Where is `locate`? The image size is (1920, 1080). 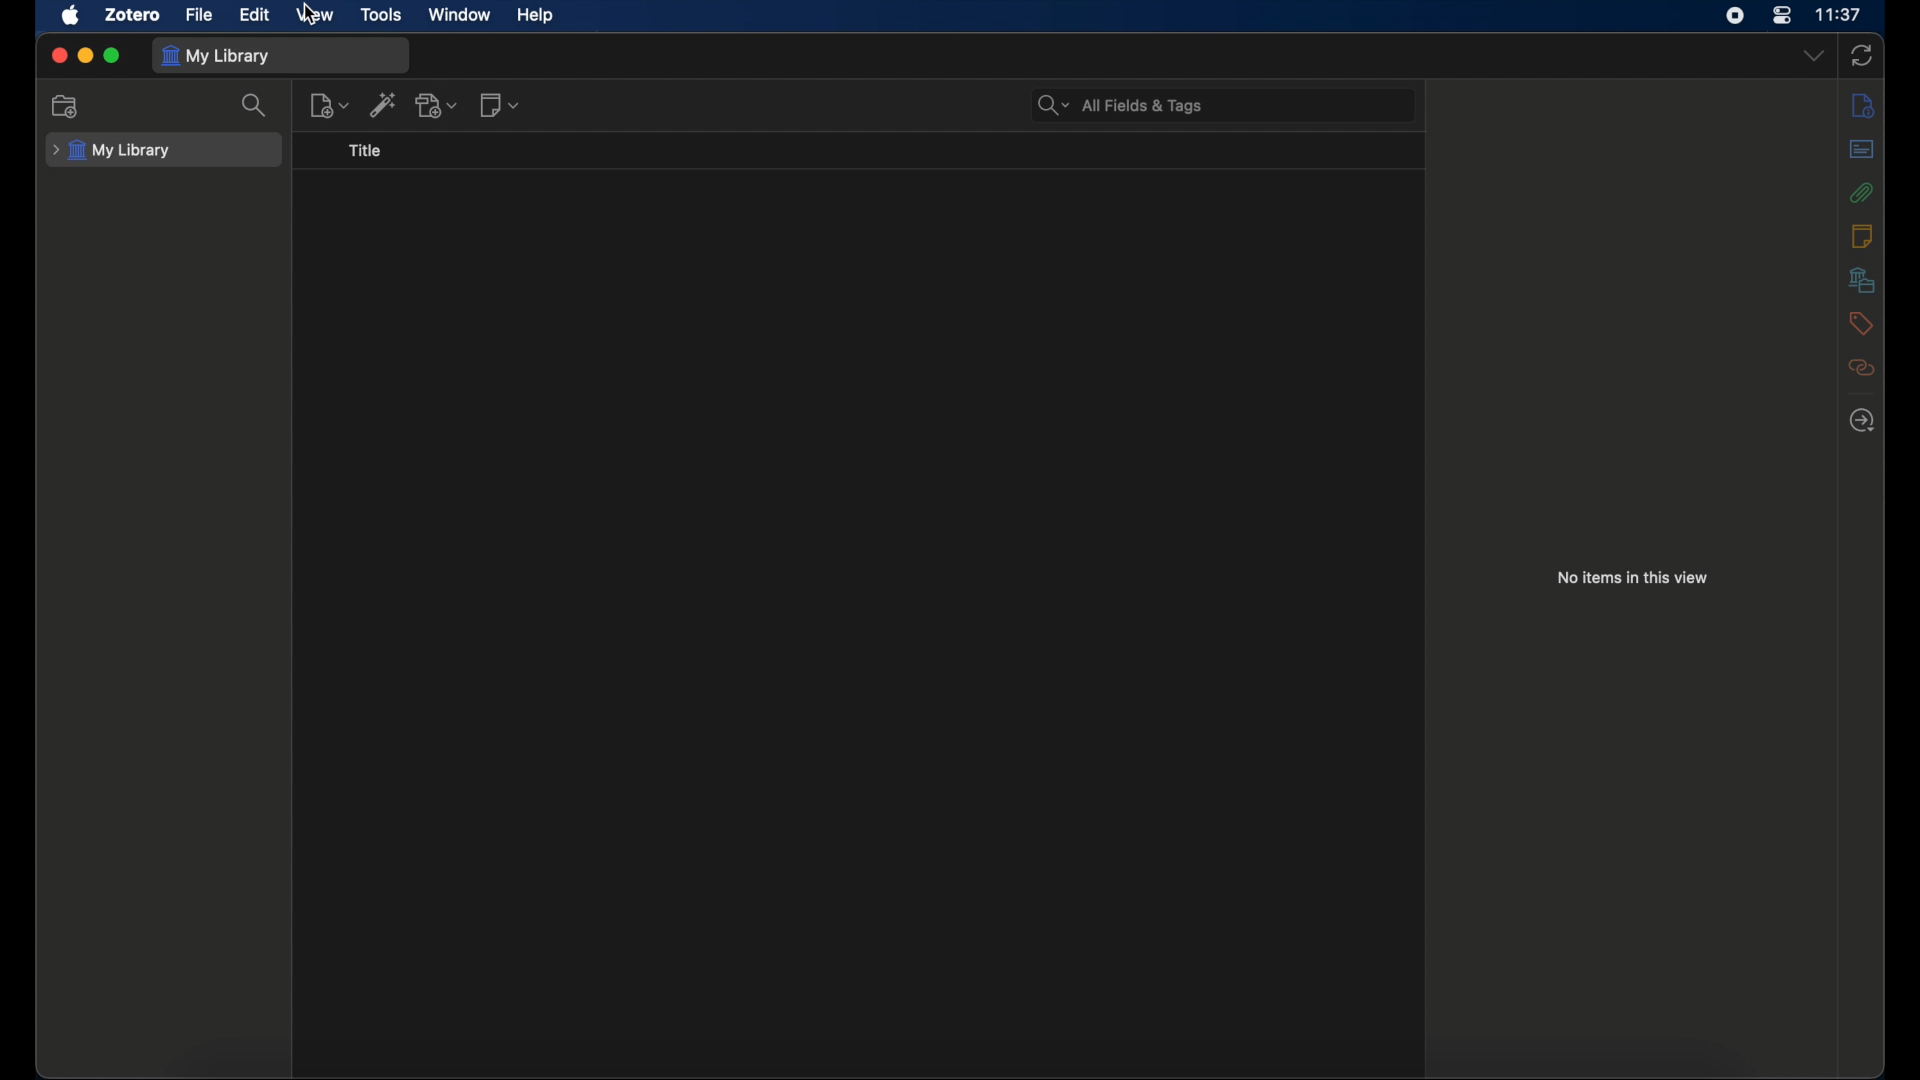 locate is located at coordinates (1861, 419).